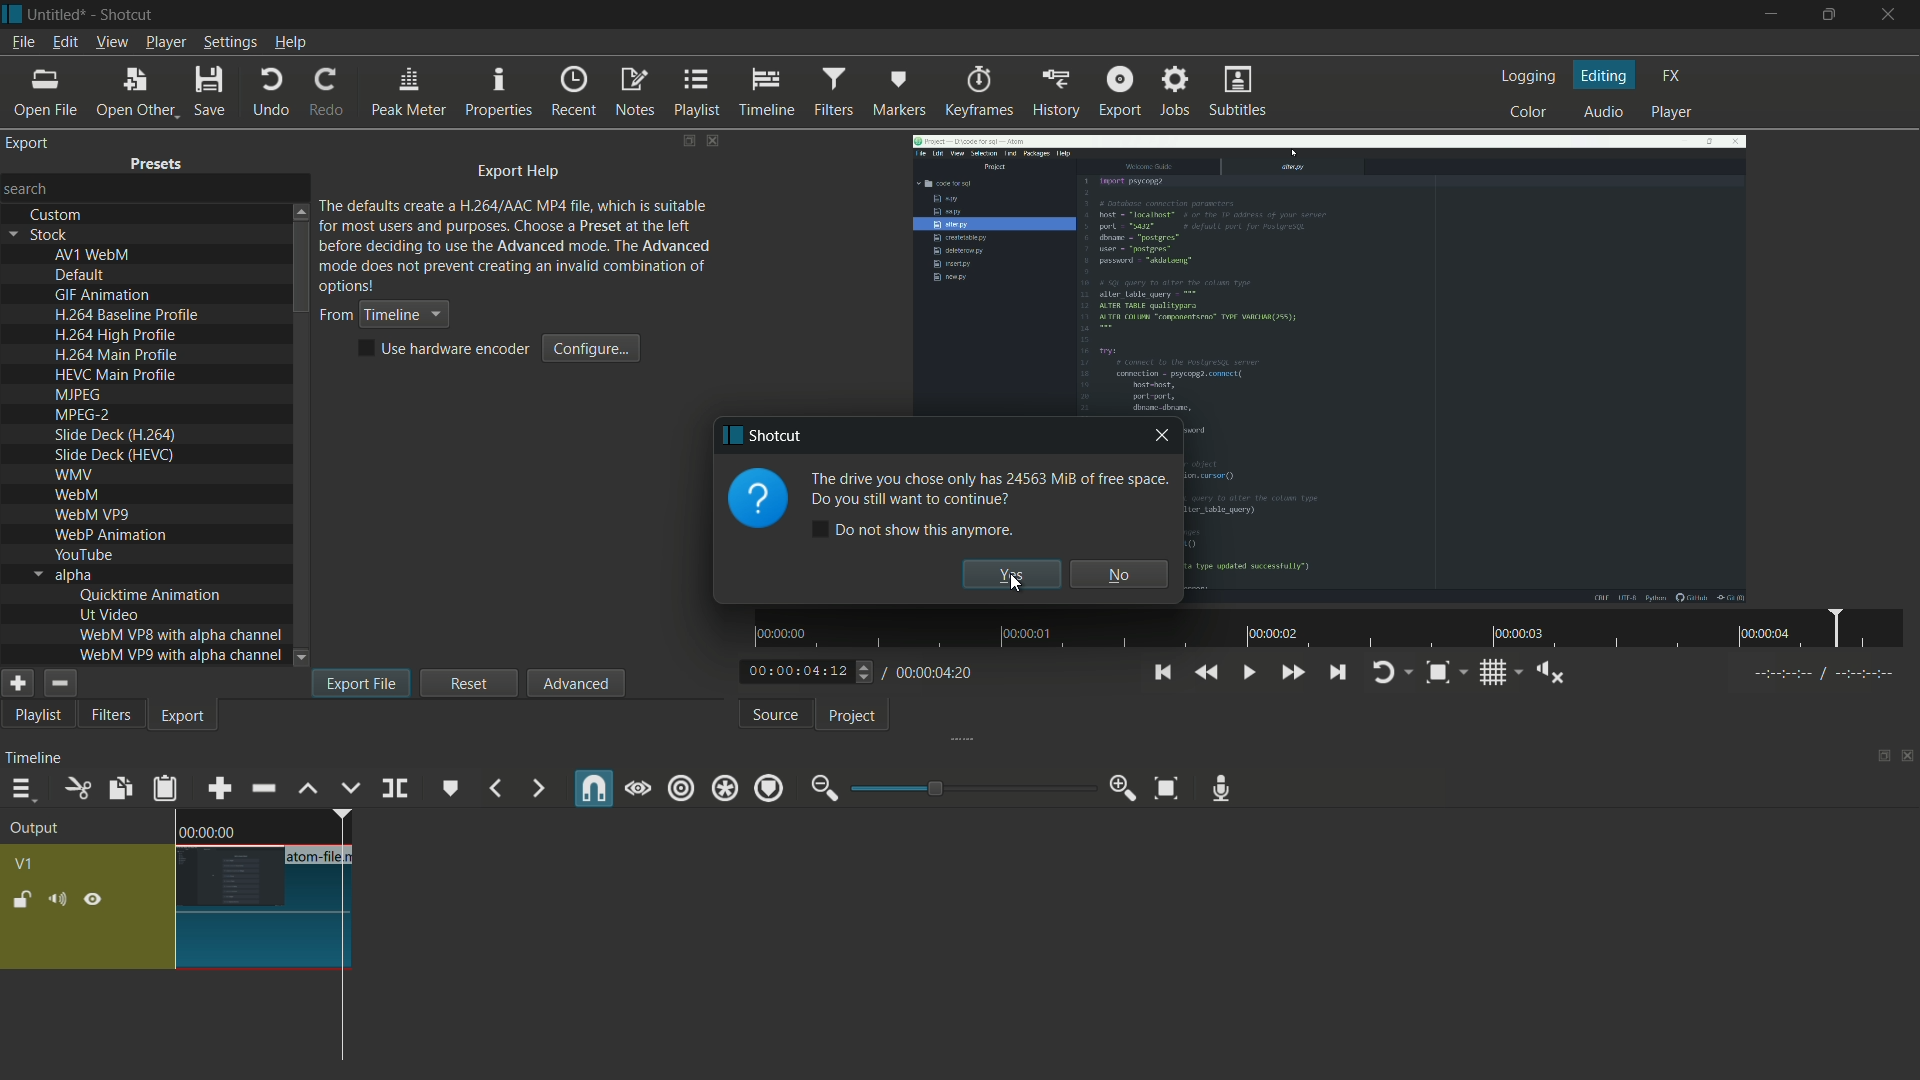  Describe the element at coordinates (116, 336) in the screenshot. I see `h.264 high profile` at that location.